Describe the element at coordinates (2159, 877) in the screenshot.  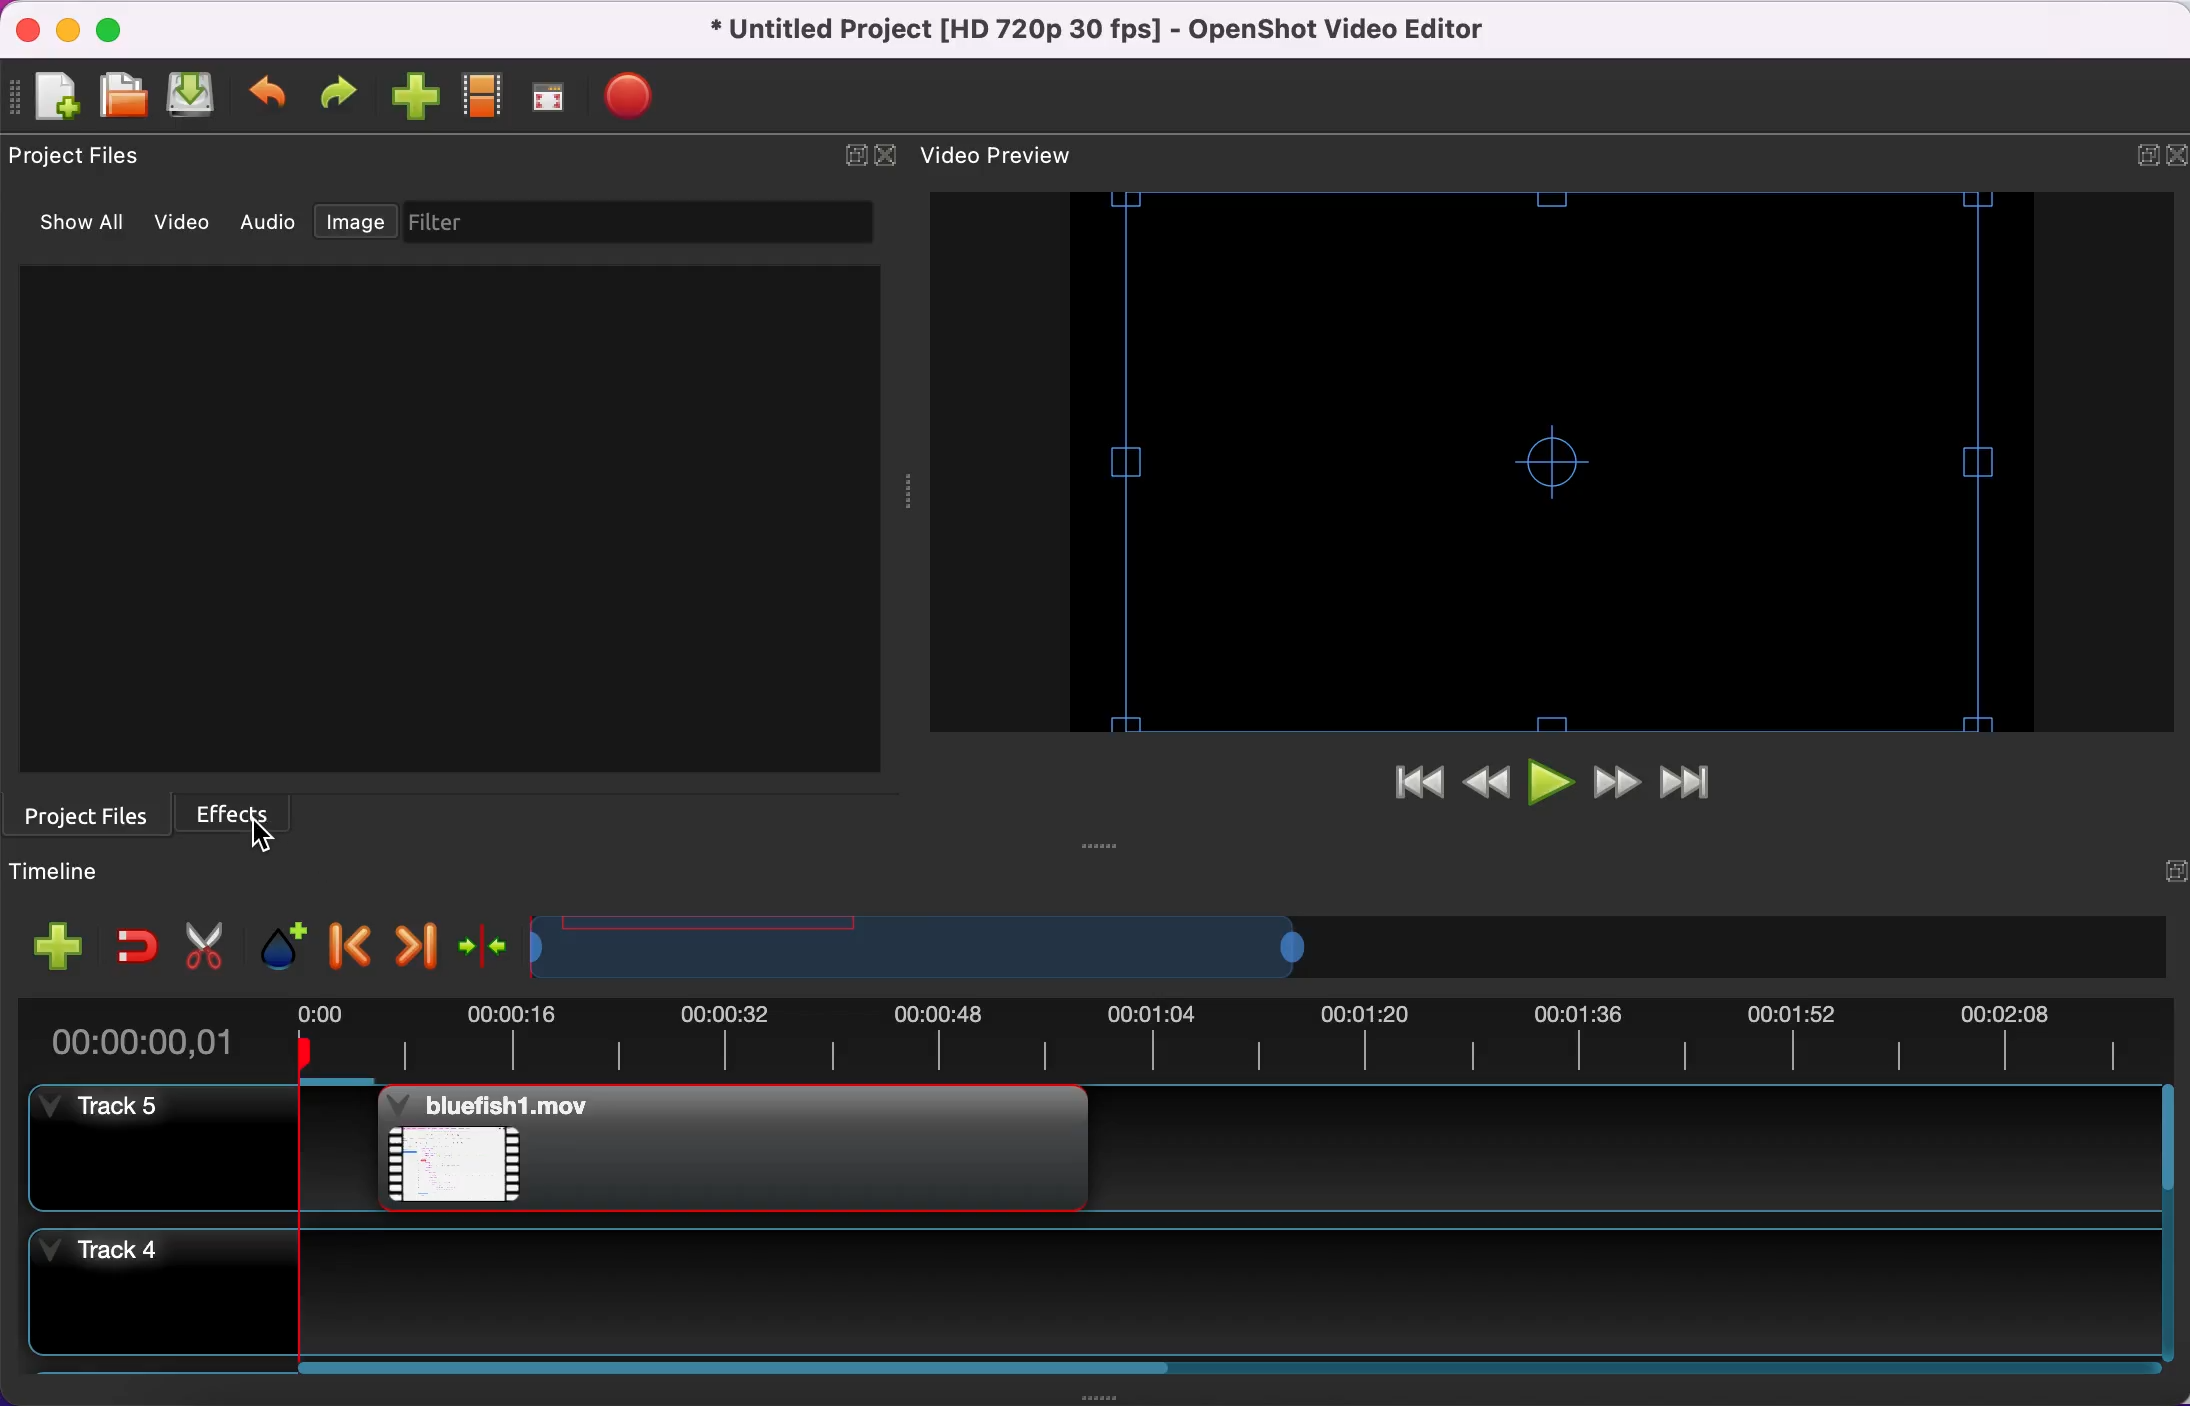
I see `expand/hide` at that location.